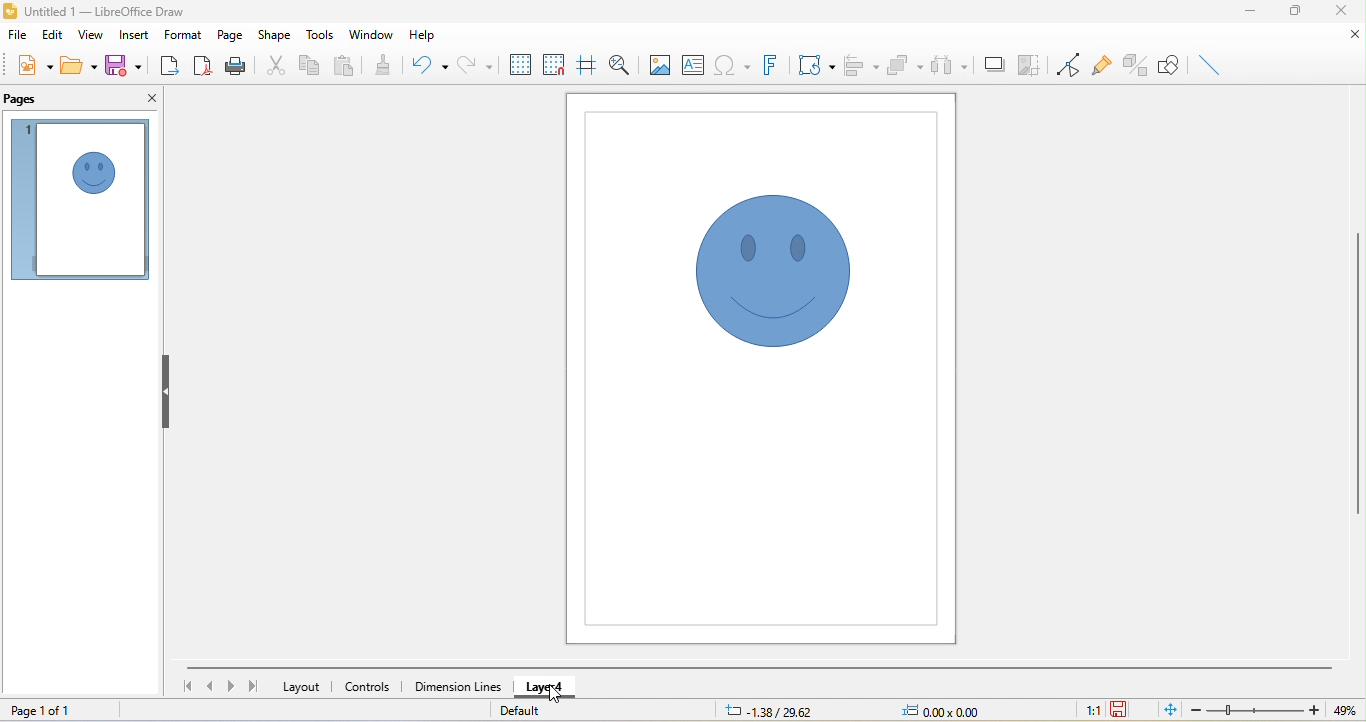 This screenshot has height=722, width=1366. I want to click on previous page, so click(209, 686).